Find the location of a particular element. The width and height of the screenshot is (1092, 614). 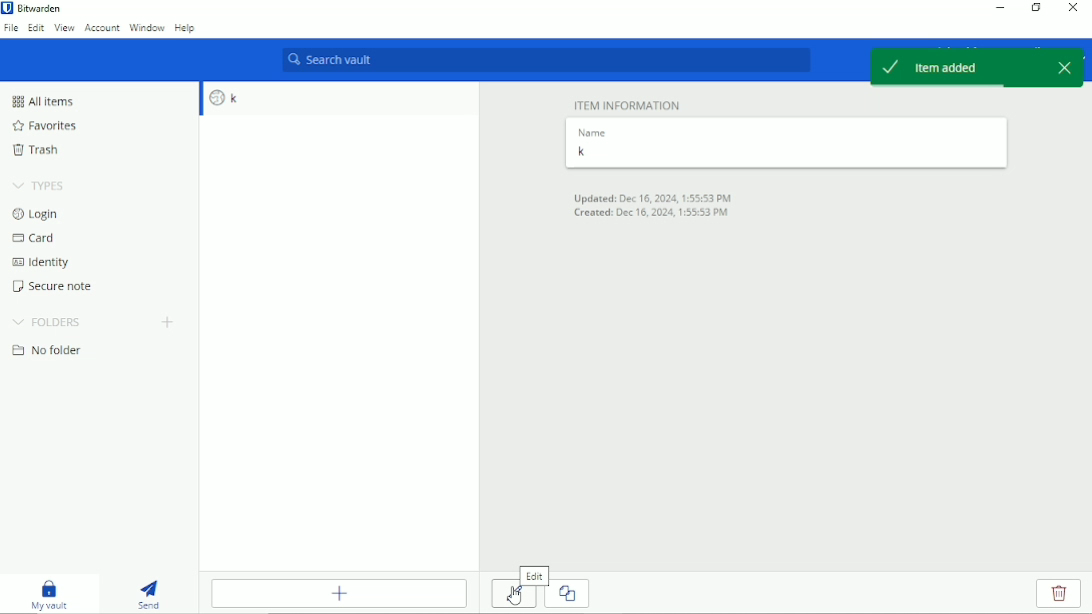

Clone is located at coordinates (571, 594).